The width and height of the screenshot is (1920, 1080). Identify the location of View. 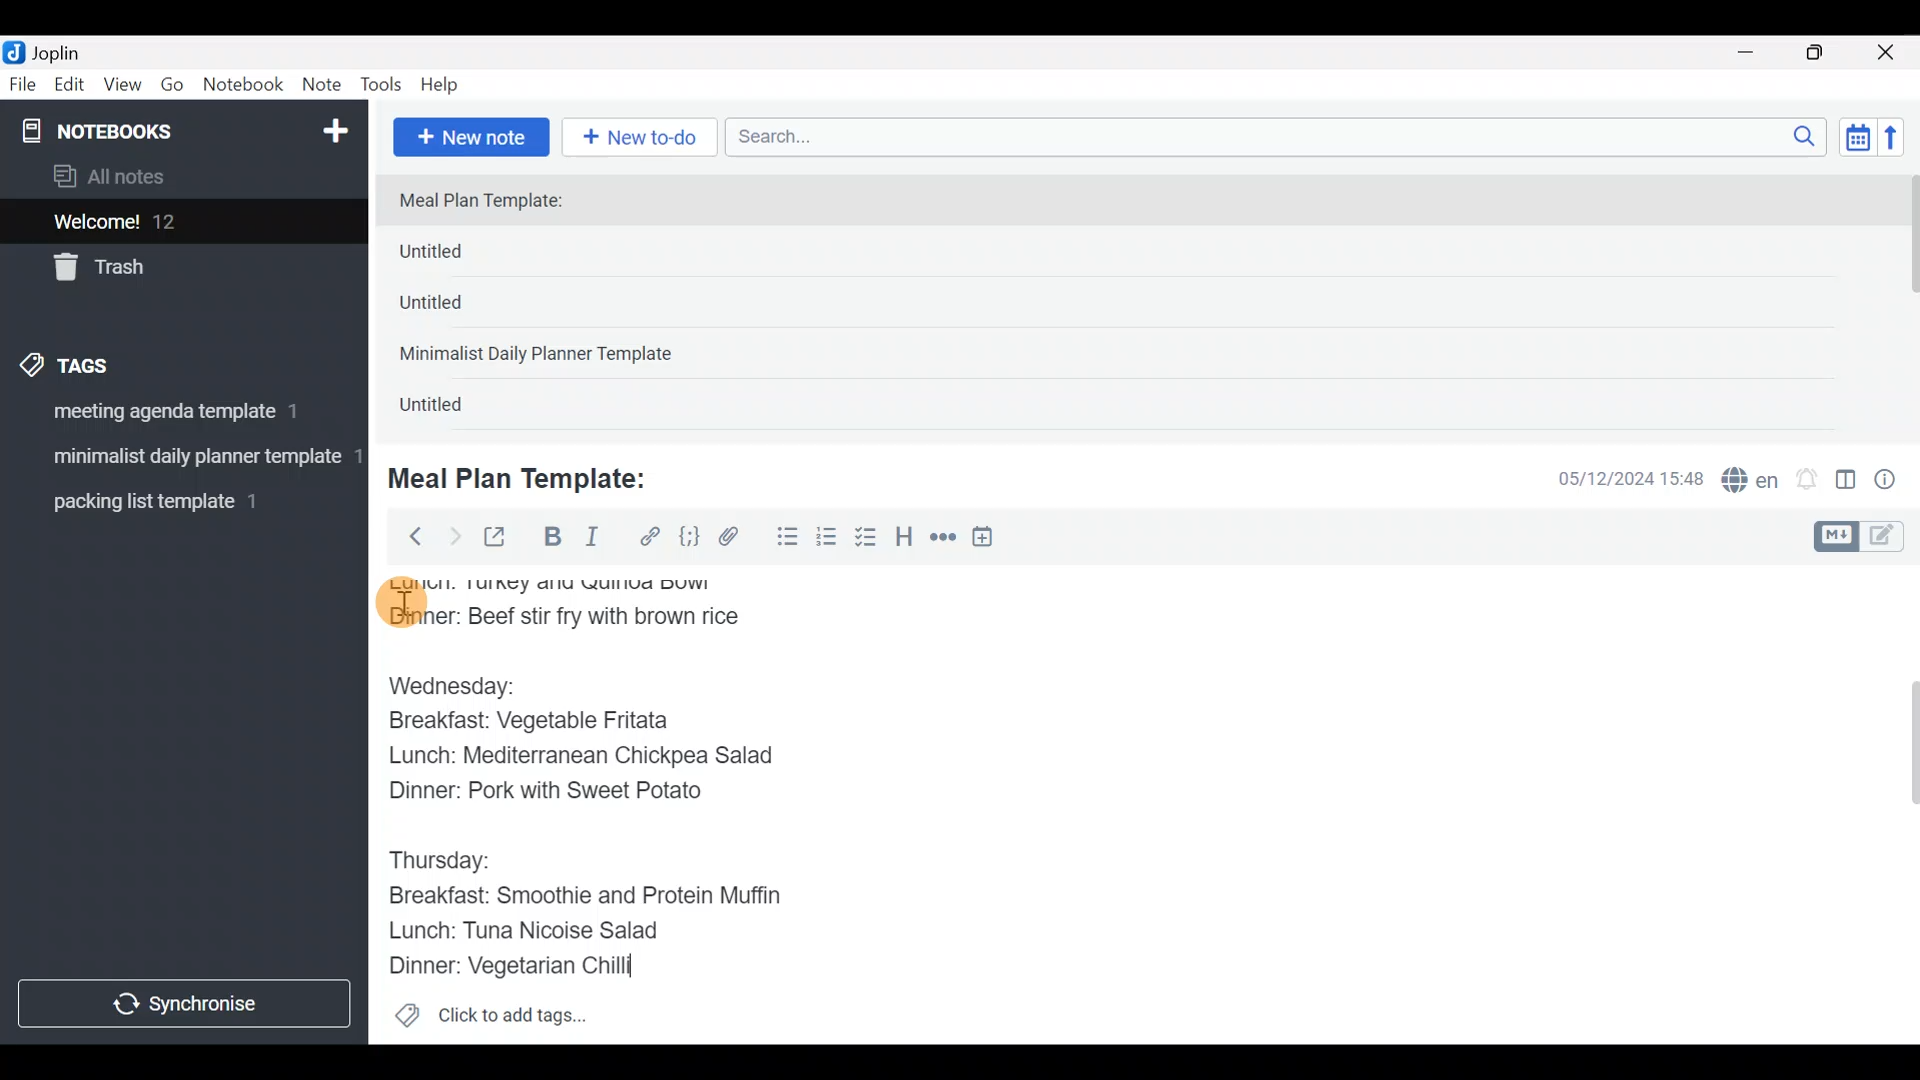
(122, 88).